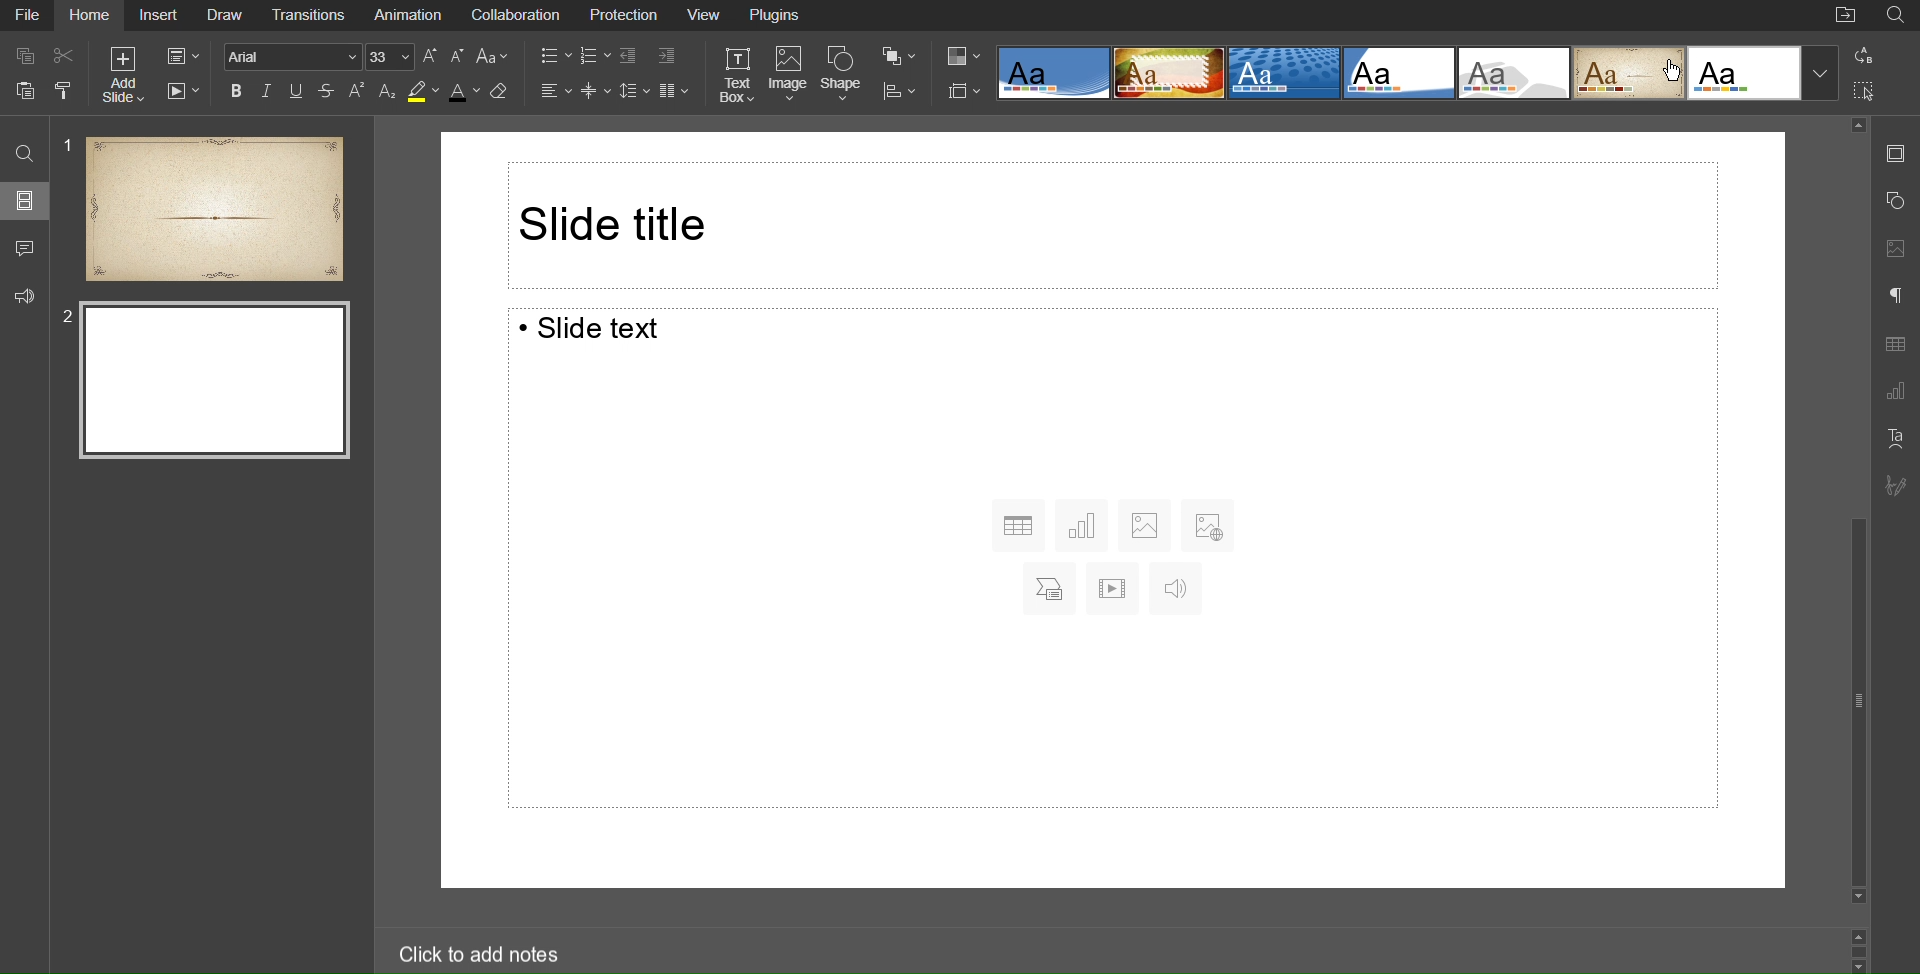 This screenshot has width=1920, height=974. I want to click on Text Box, so click(740, 76).